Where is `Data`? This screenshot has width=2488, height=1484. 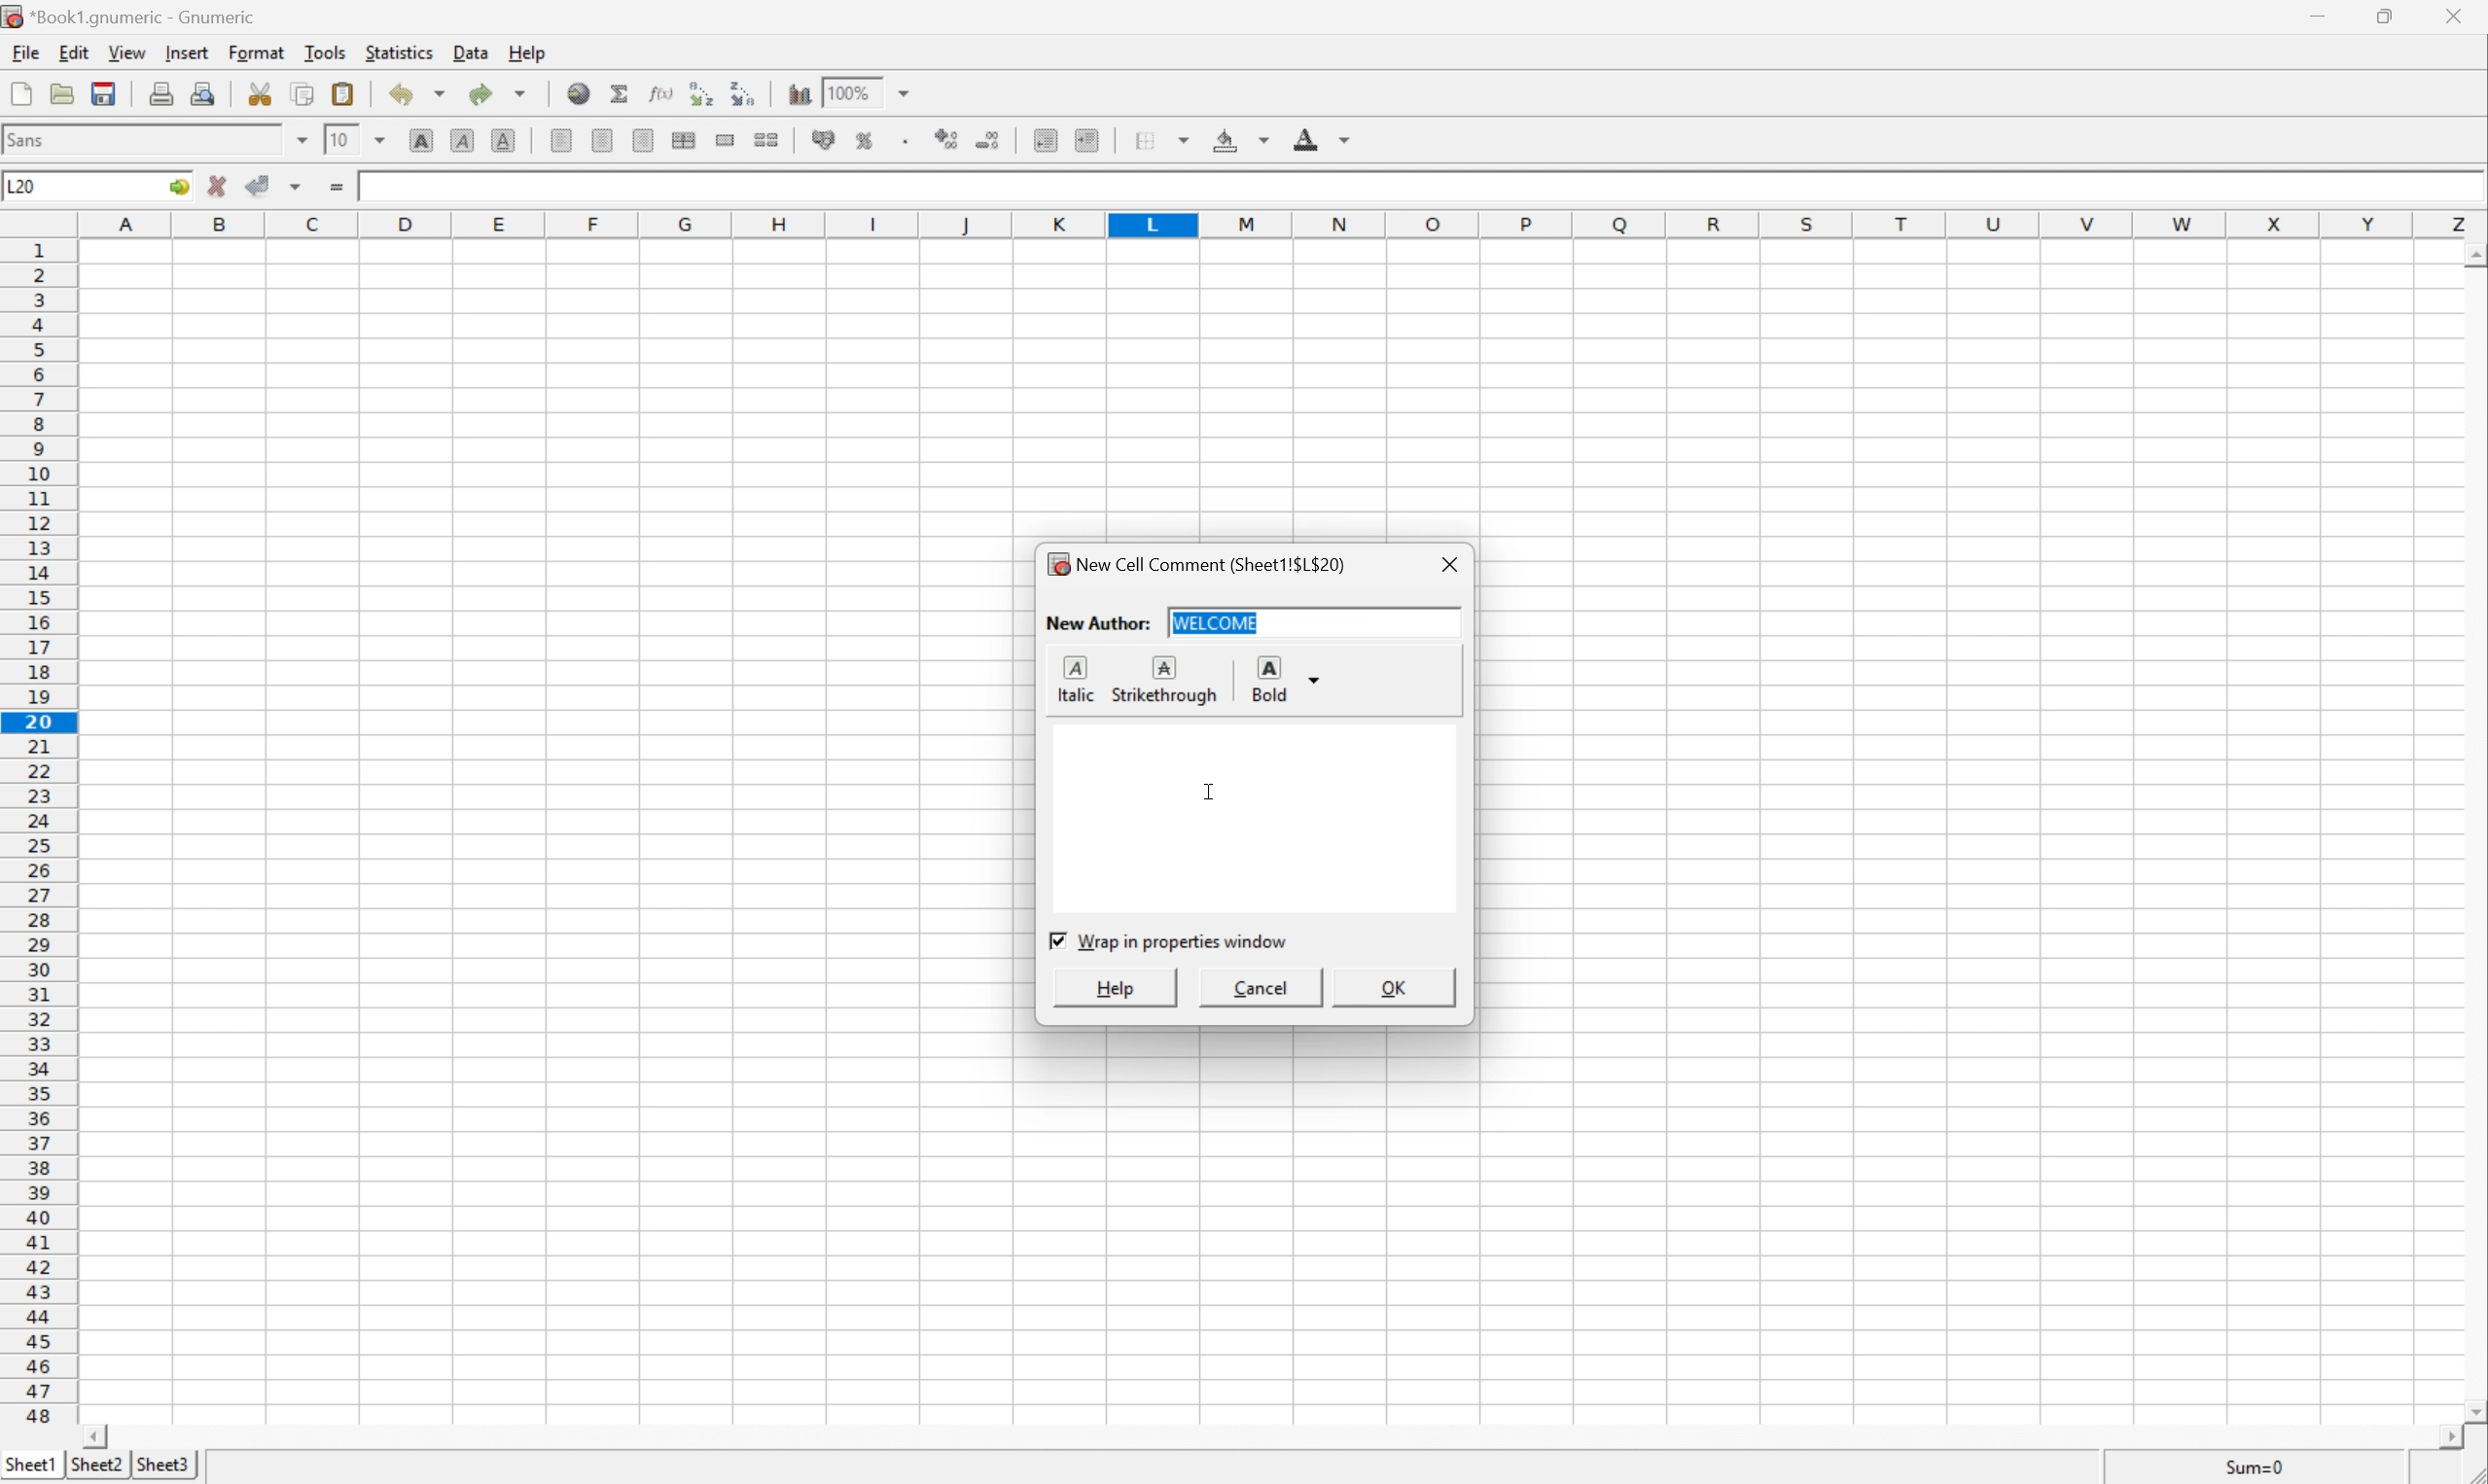
Data is located at coordinates (468, 52).